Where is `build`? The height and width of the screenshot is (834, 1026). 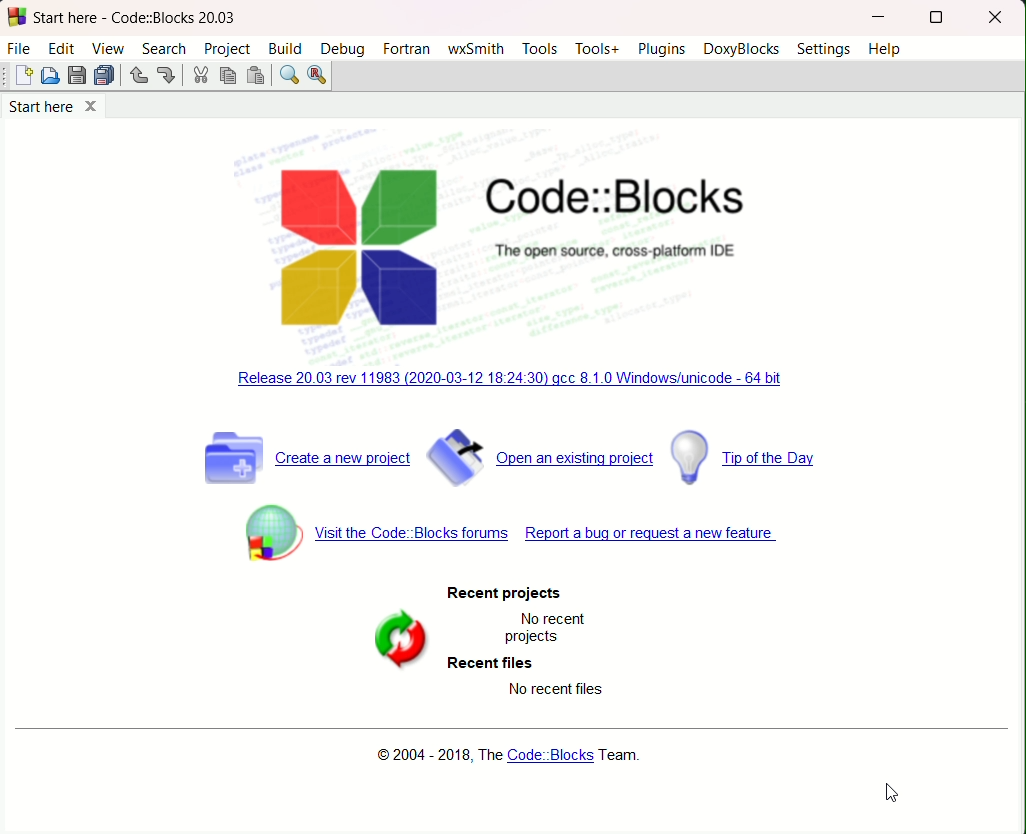 build is located at coordinates (286, 48).